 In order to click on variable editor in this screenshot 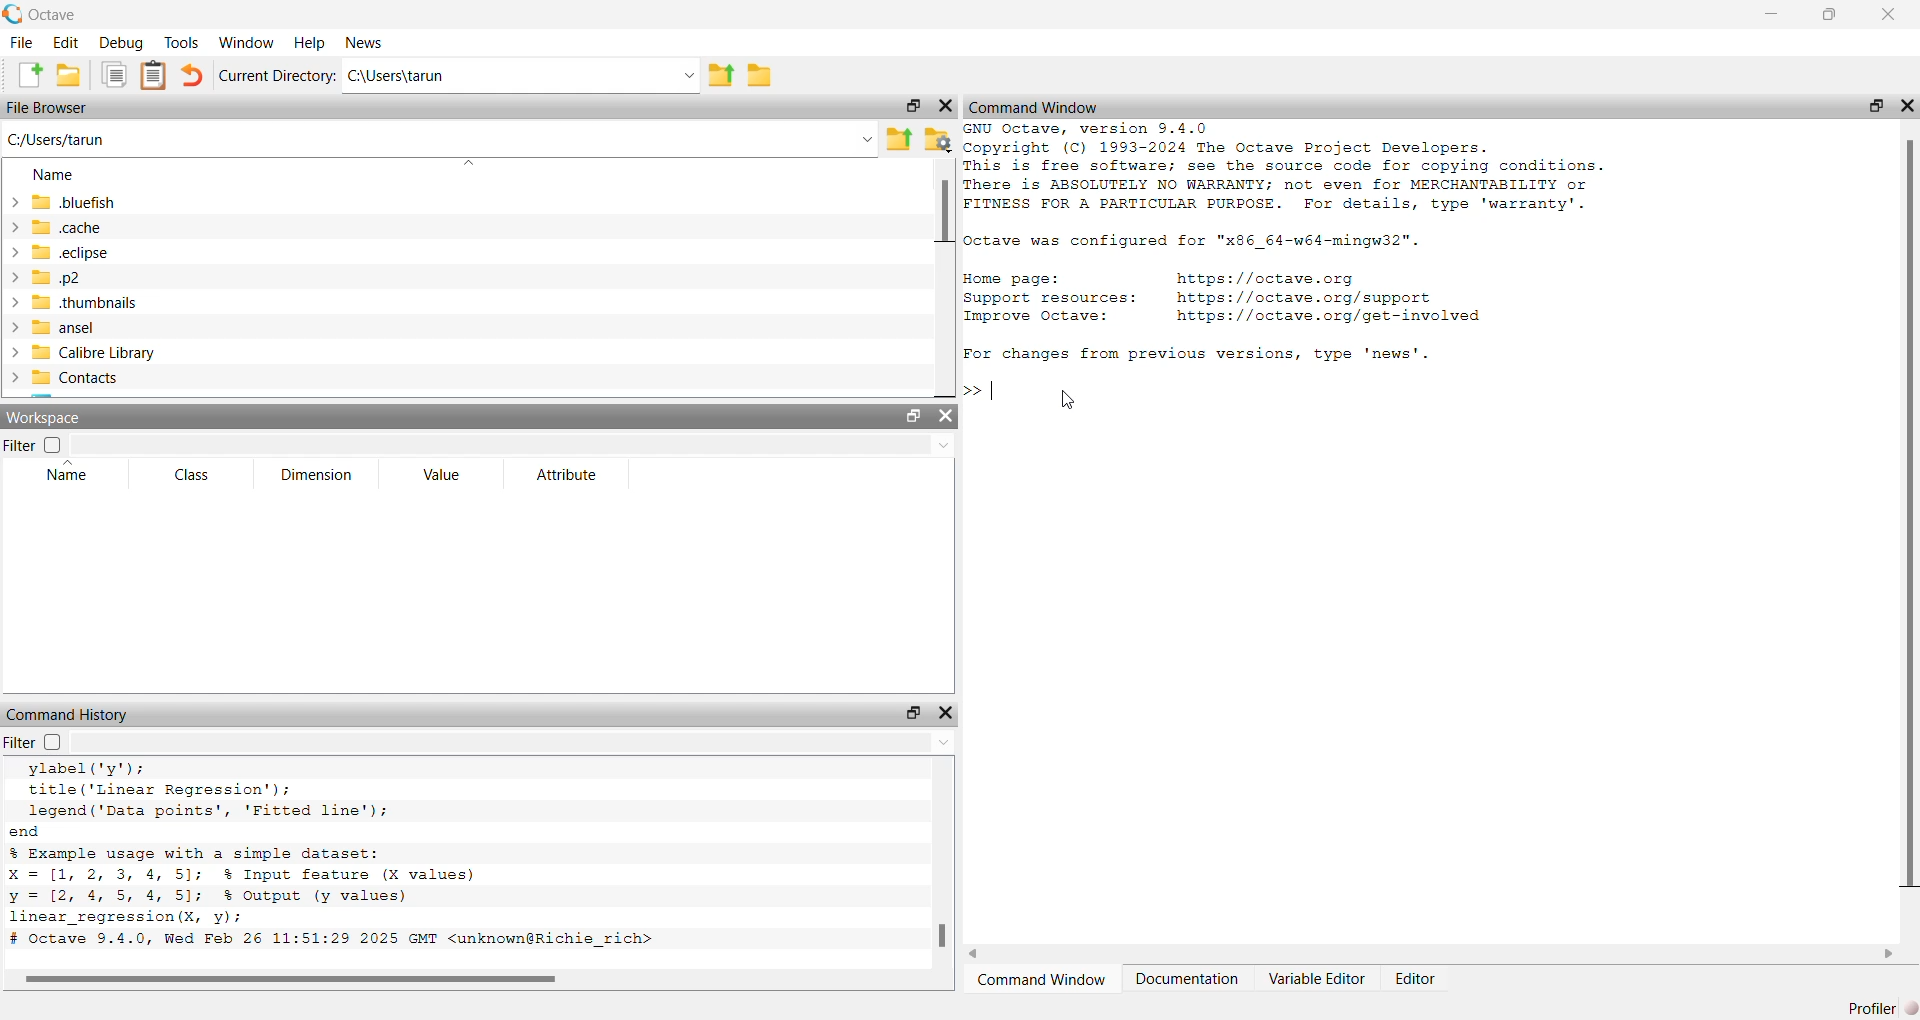, I will do `click(1318, 978)`.